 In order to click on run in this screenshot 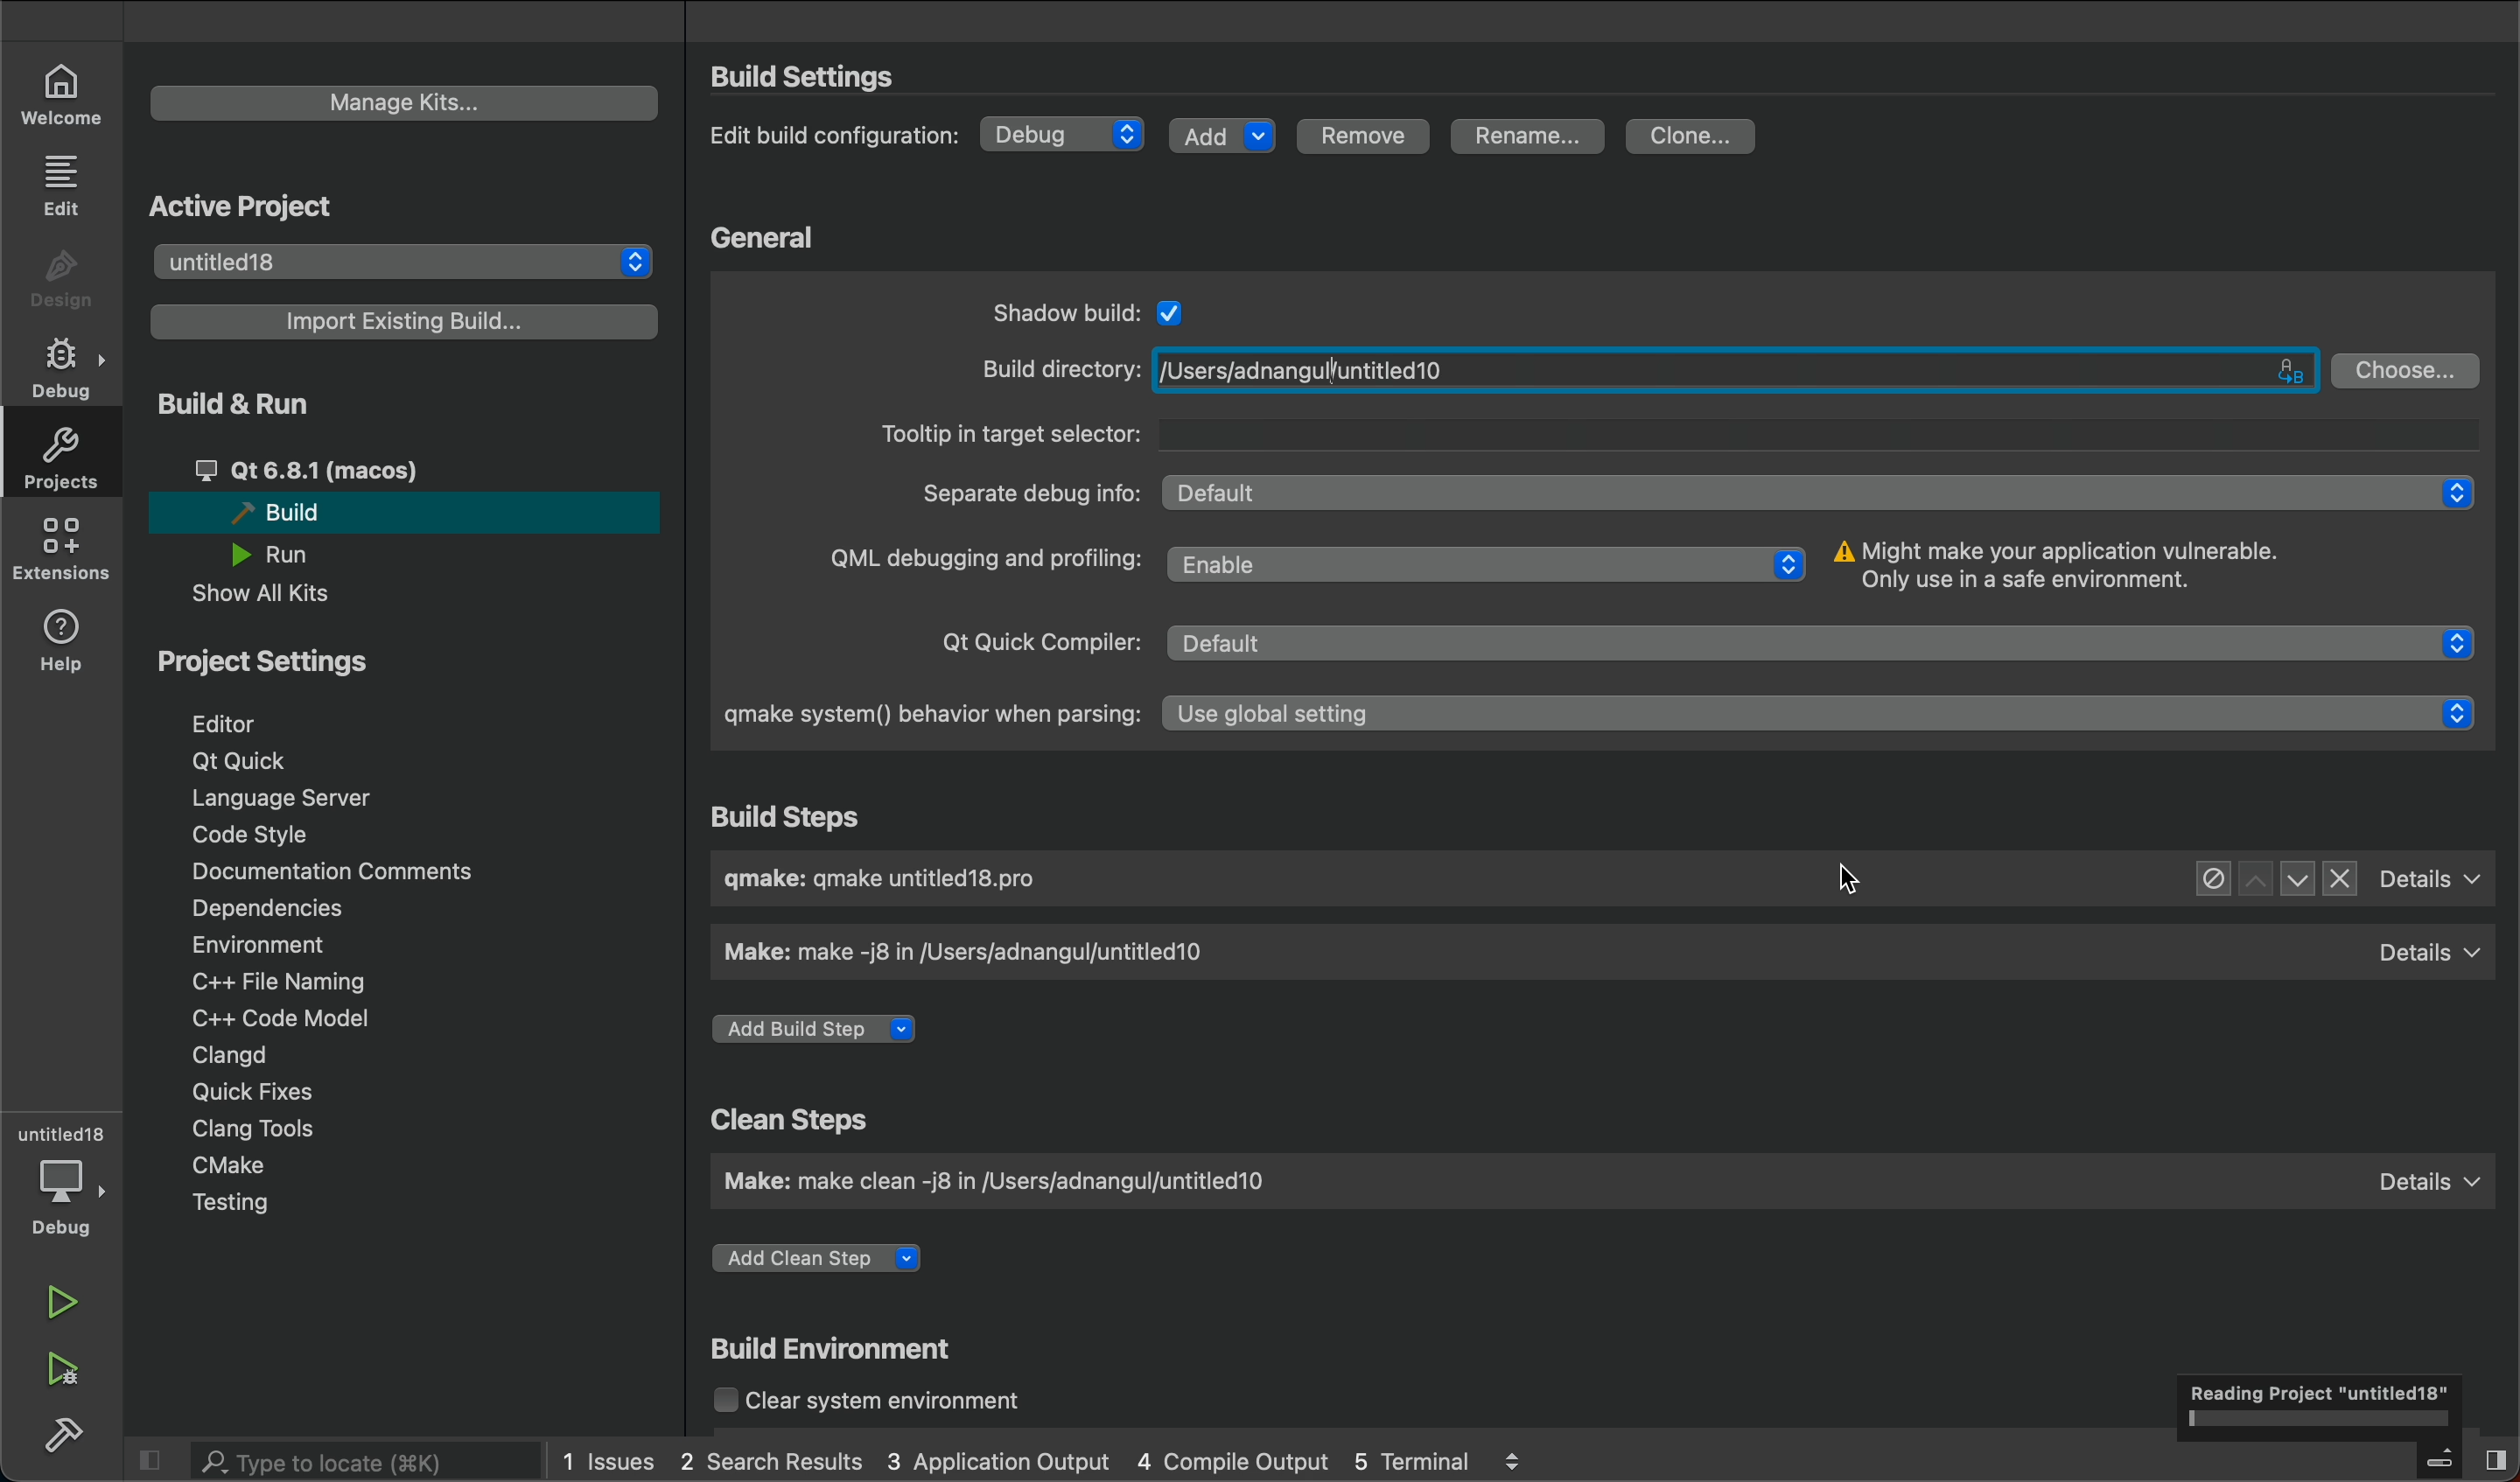, I will do `click(289, 556)`.